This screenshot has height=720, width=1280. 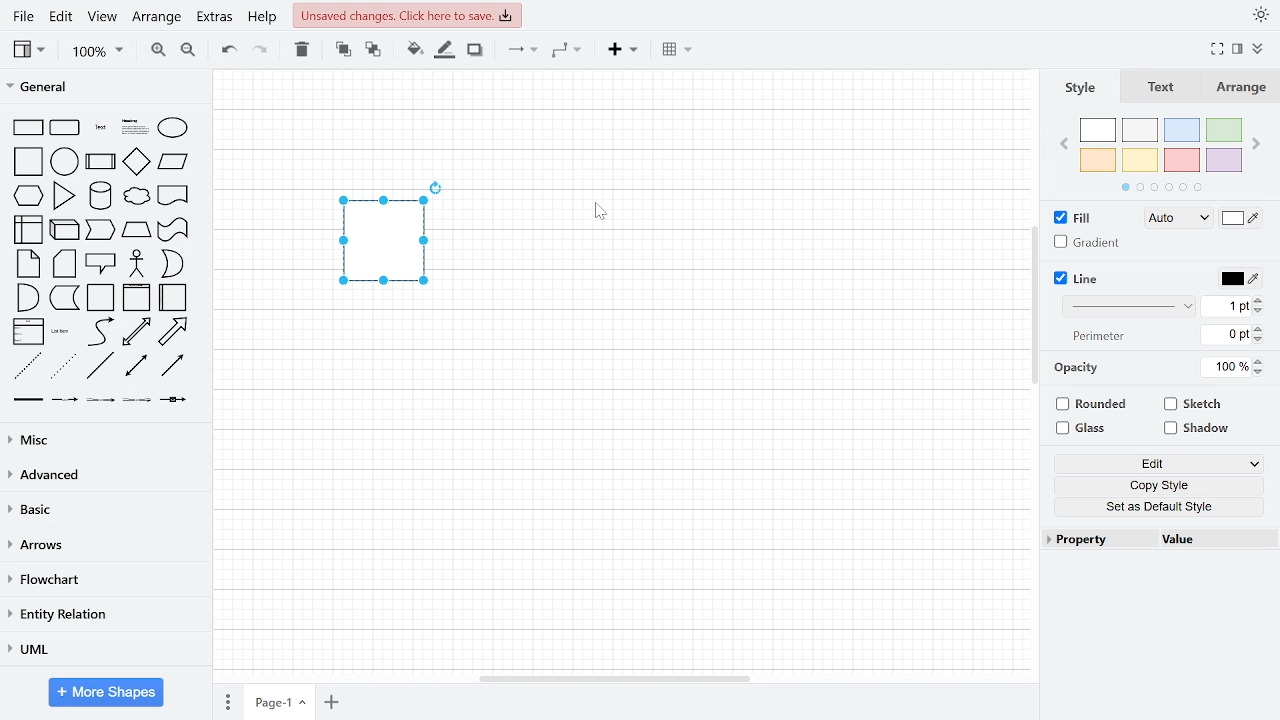 I want to click on callout, so click(x=101, y=262).